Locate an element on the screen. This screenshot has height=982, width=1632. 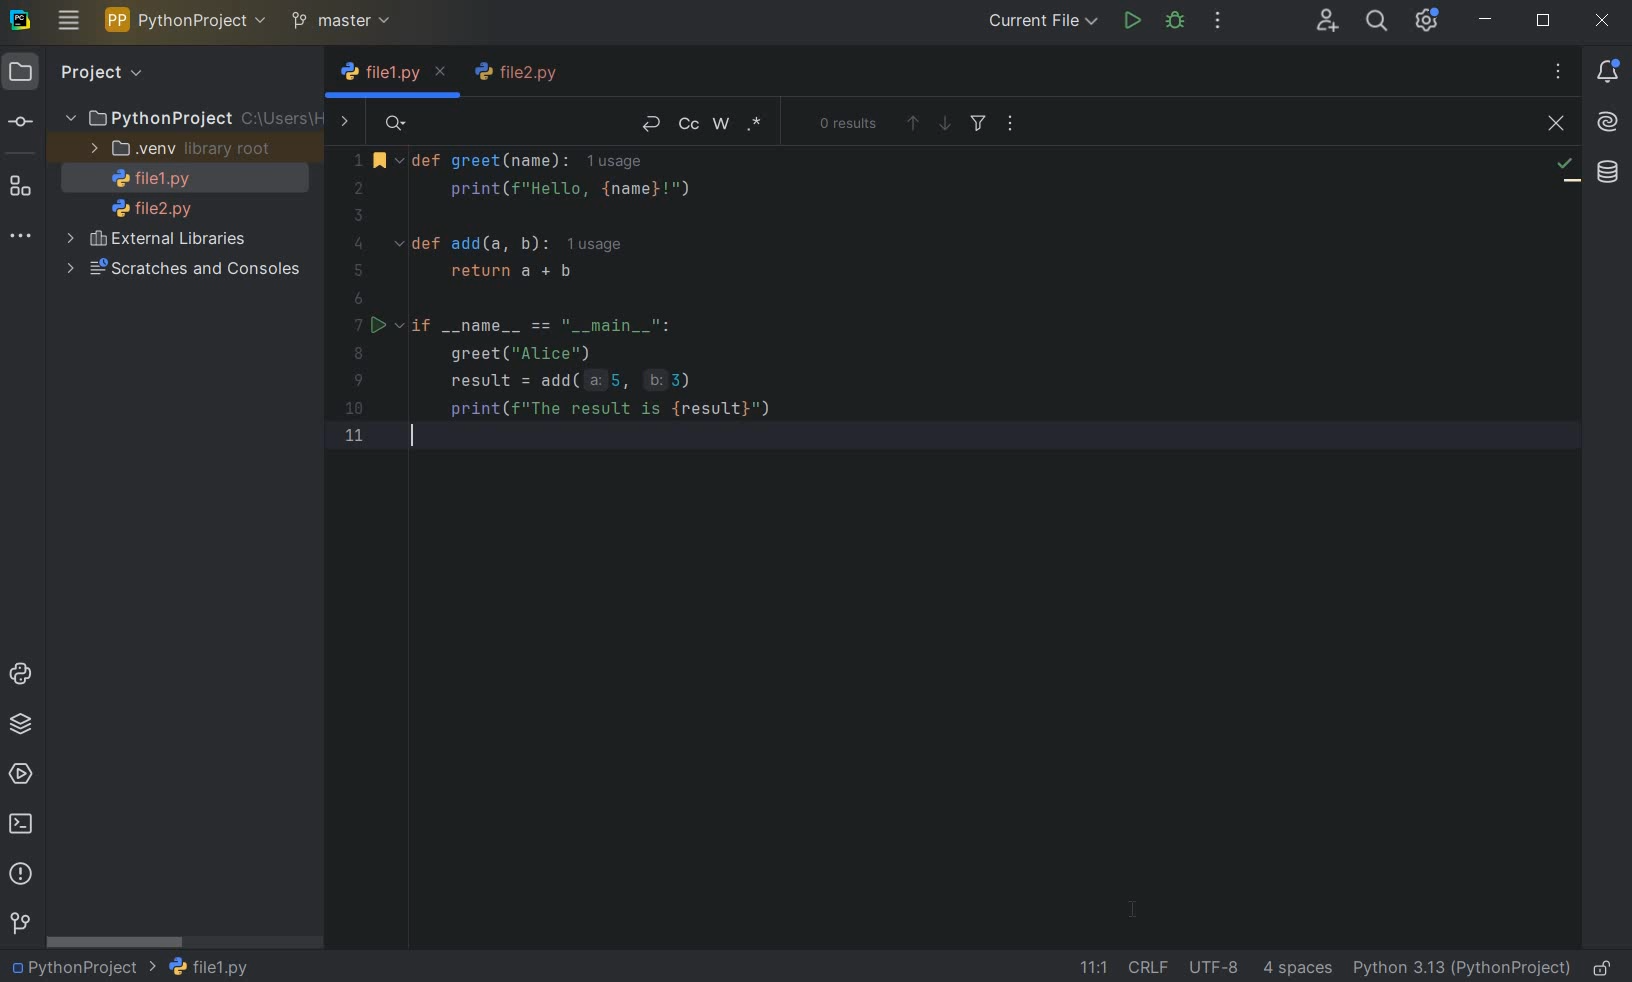
0 RESULTS is located at coordinates (849, 123).